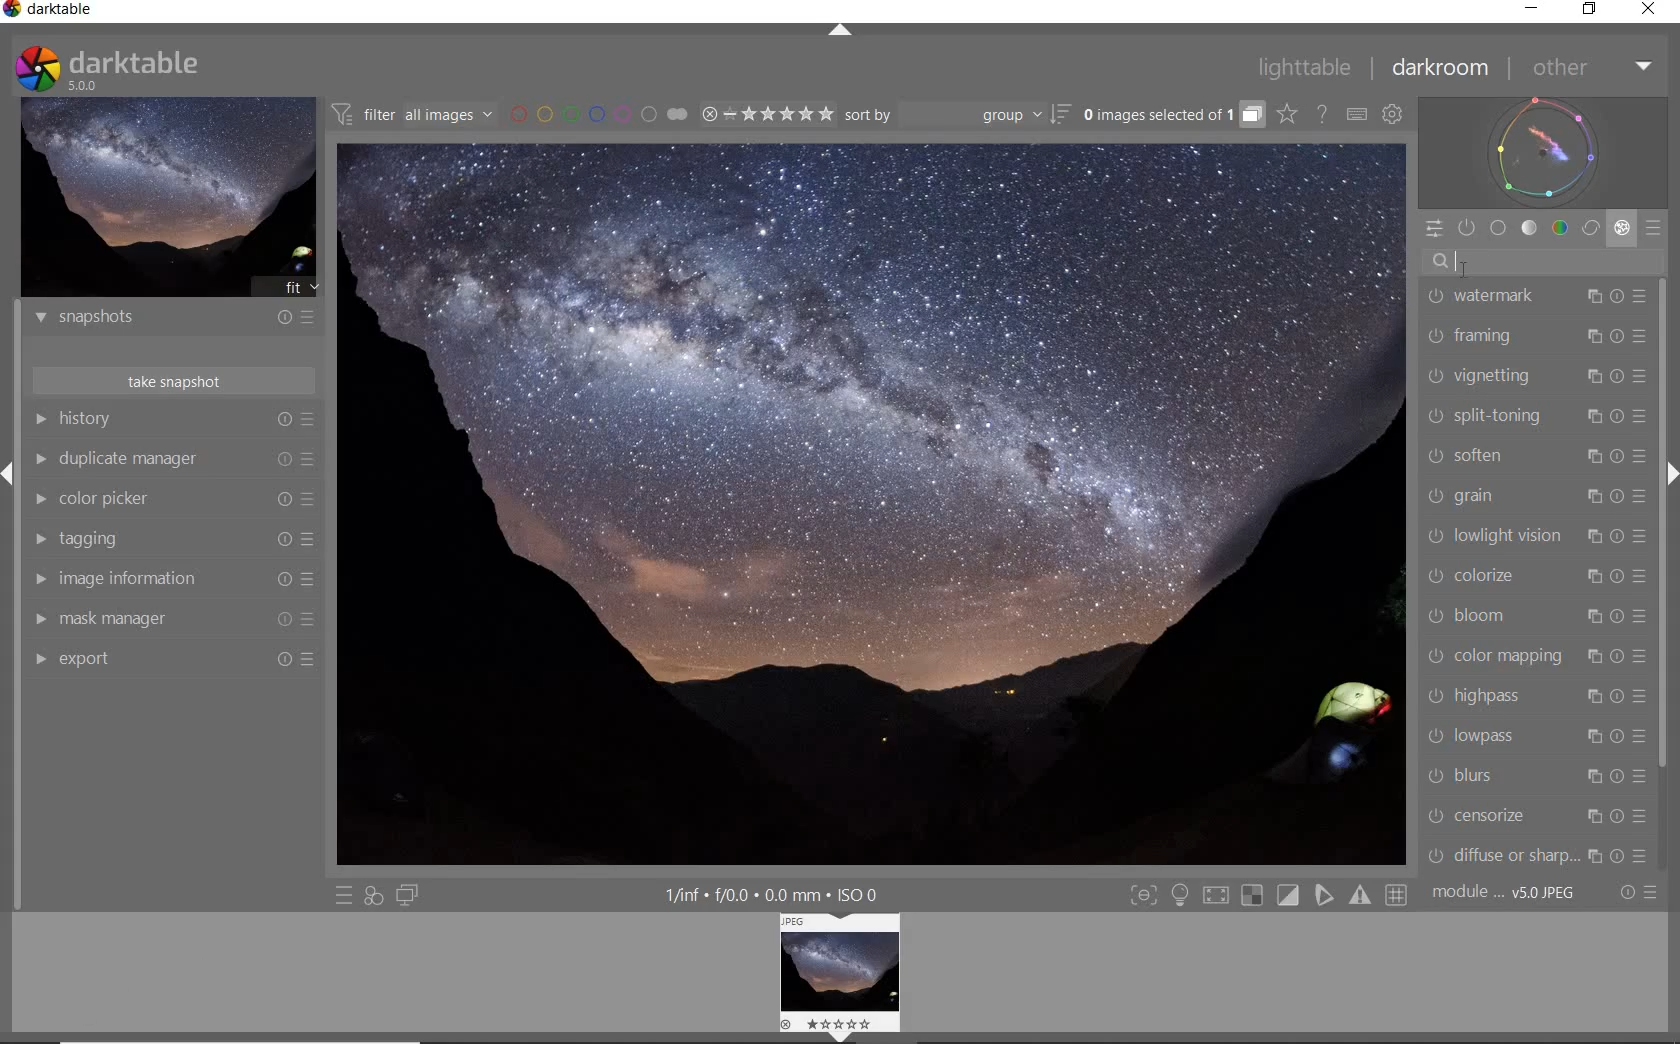 The width and height of the screenshot is (1680, 1044). What do you see at coordinates (1619, 294) in the screenshot?
I see `reset parameters` at bounding box center [1619, 294].